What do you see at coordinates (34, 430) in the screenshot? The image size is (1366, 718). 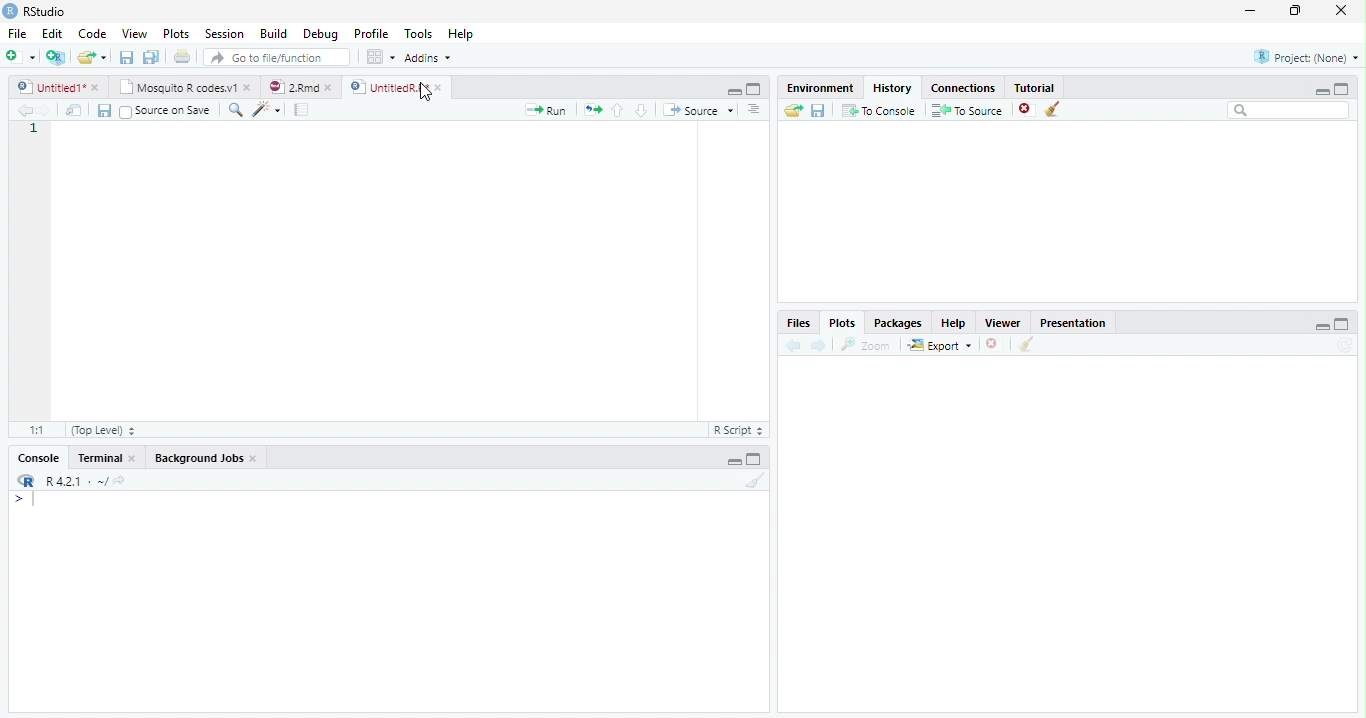 I see `1:1` at bounding box center [34, 430].